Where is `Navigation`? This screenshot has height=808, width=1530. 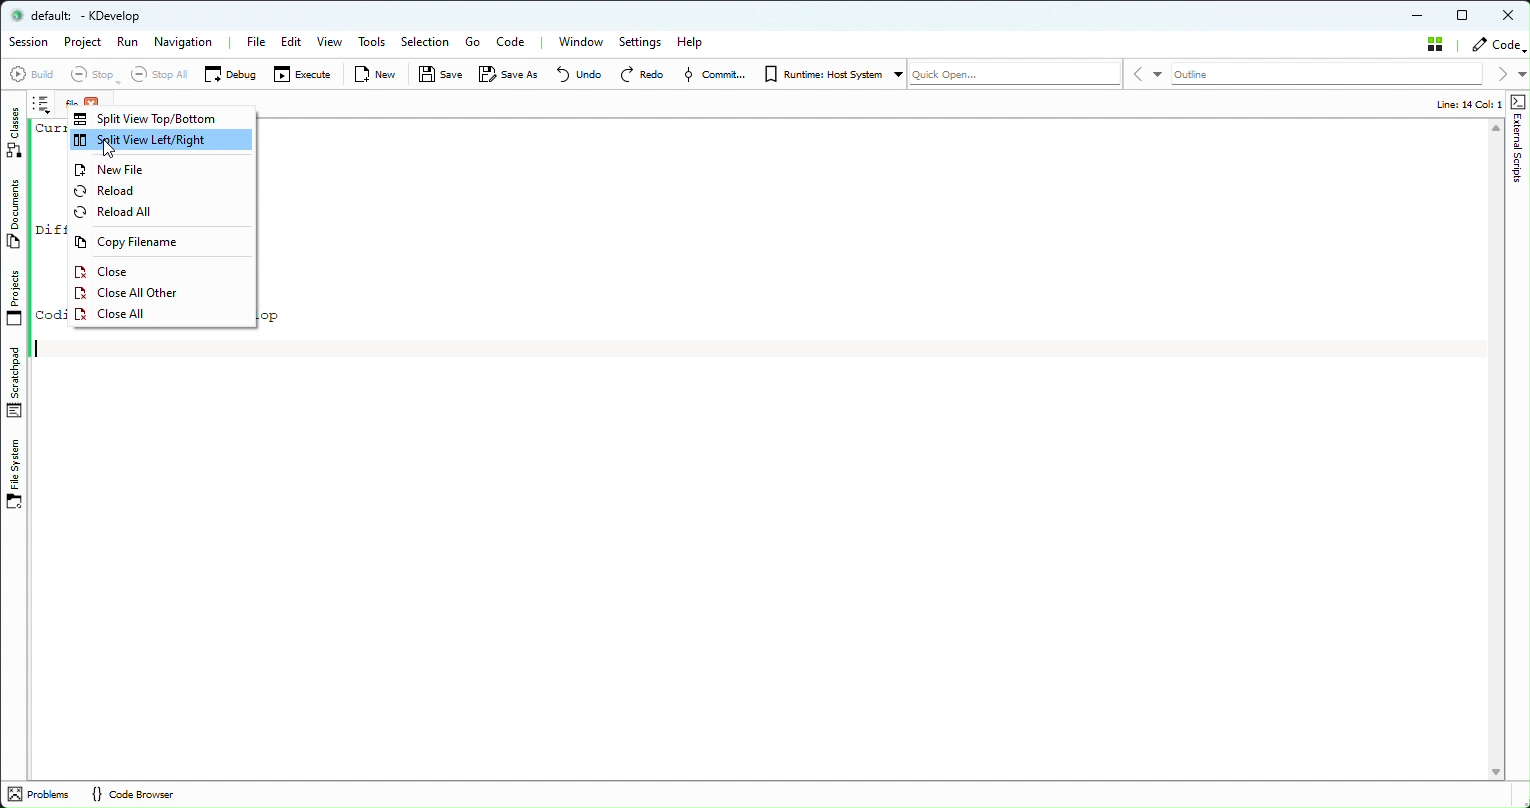
Navigation is located at coordinates (192, 43).